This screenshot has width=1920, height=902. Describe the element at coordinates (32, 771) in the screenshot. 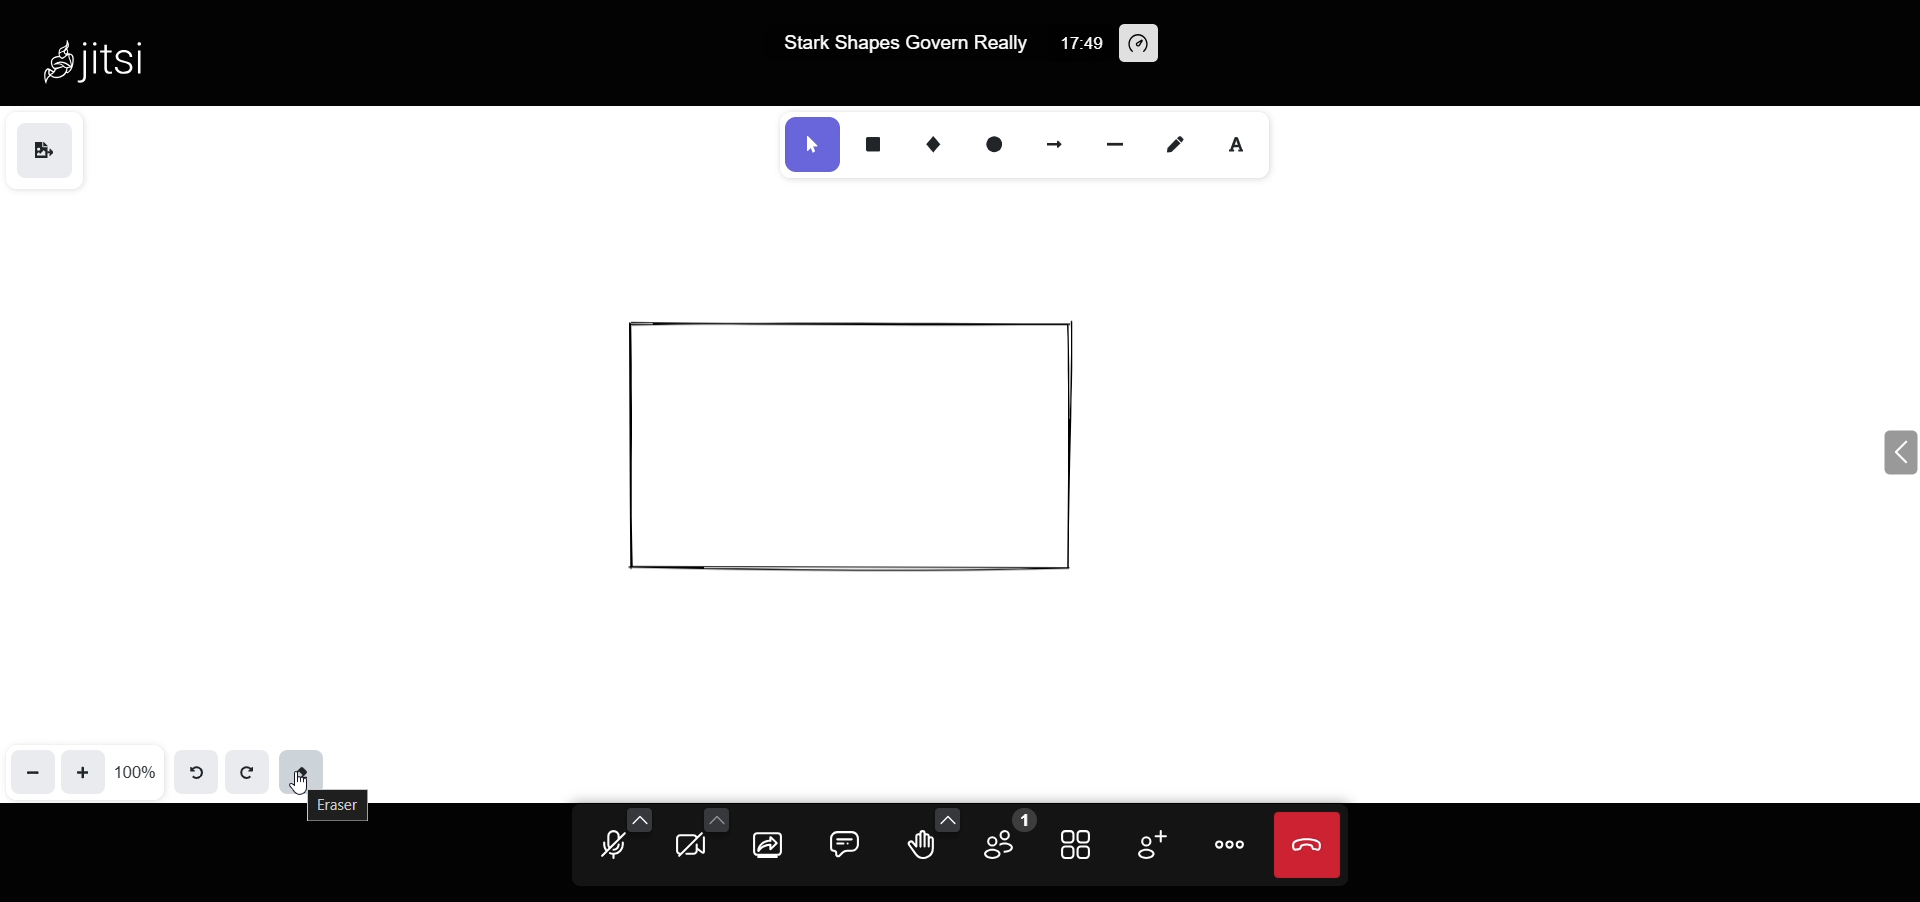

I see `zoom out` at that location.